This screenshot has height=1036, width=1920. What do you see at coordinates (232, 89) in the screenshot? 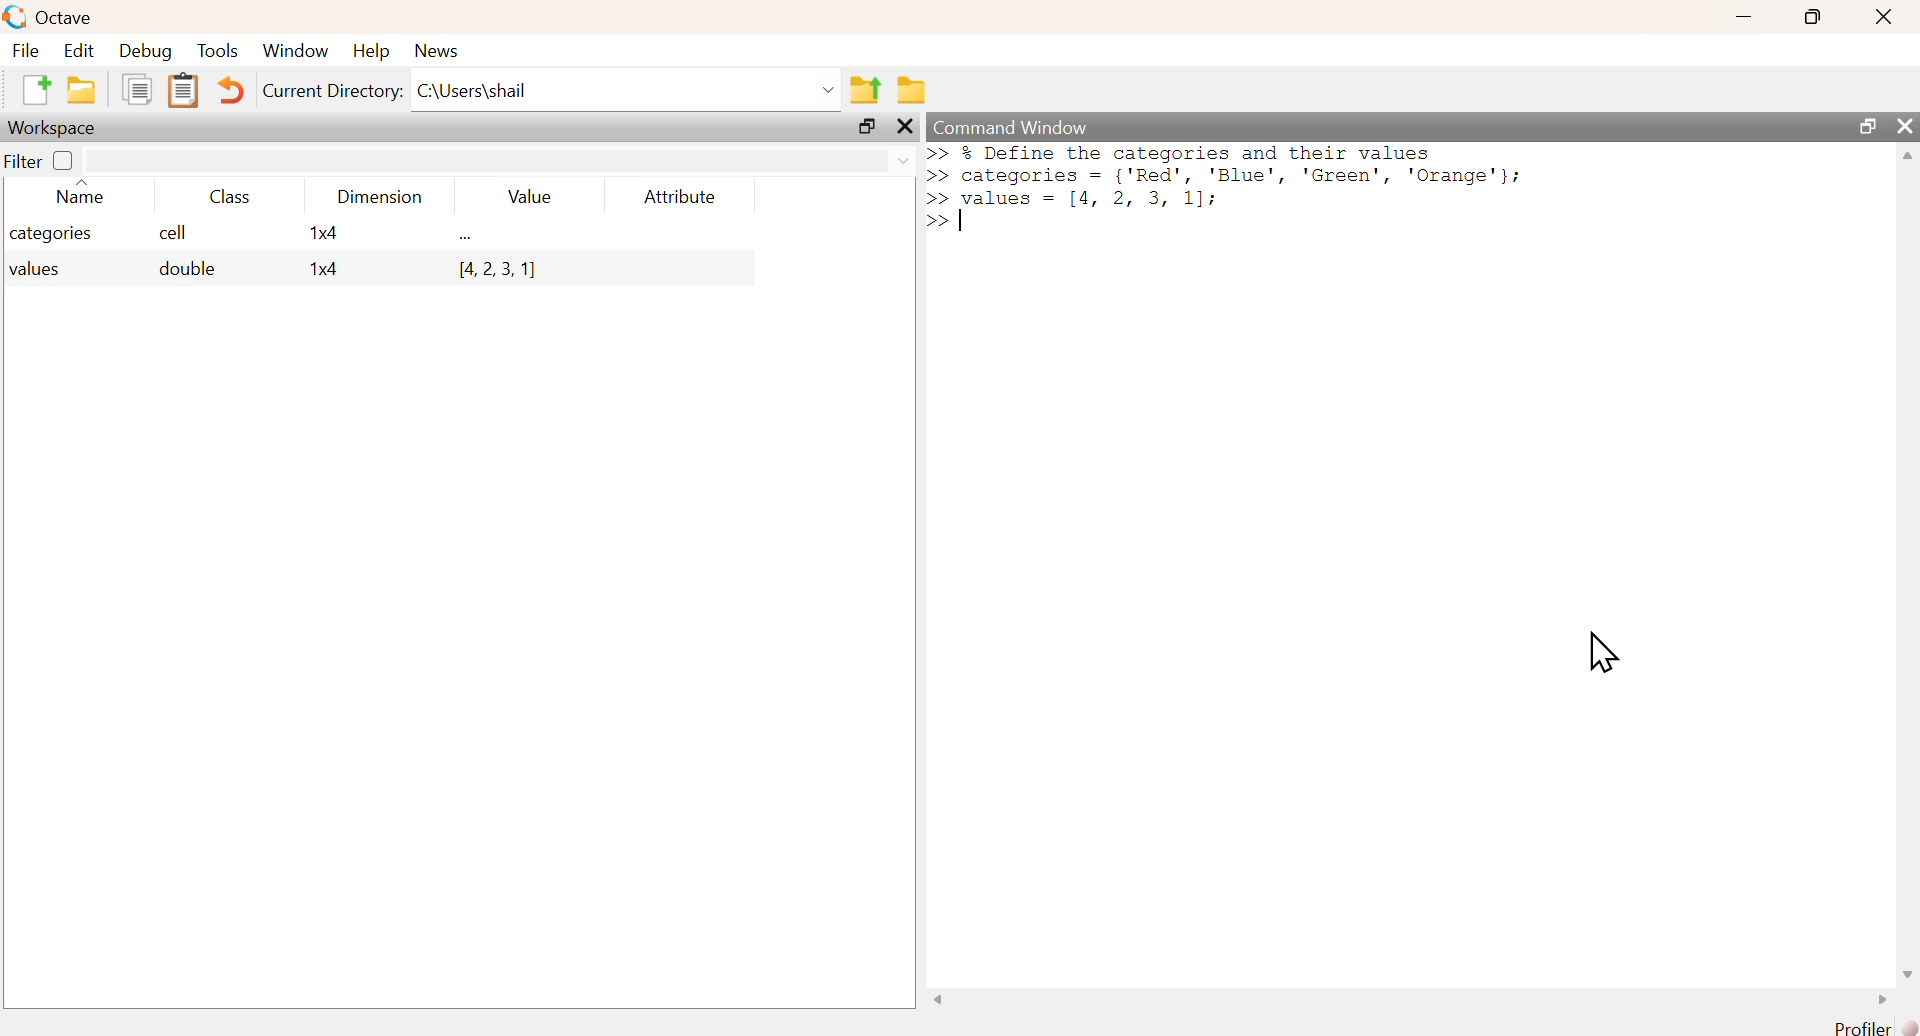
I see `Undo` at bounding box center [232, 89].